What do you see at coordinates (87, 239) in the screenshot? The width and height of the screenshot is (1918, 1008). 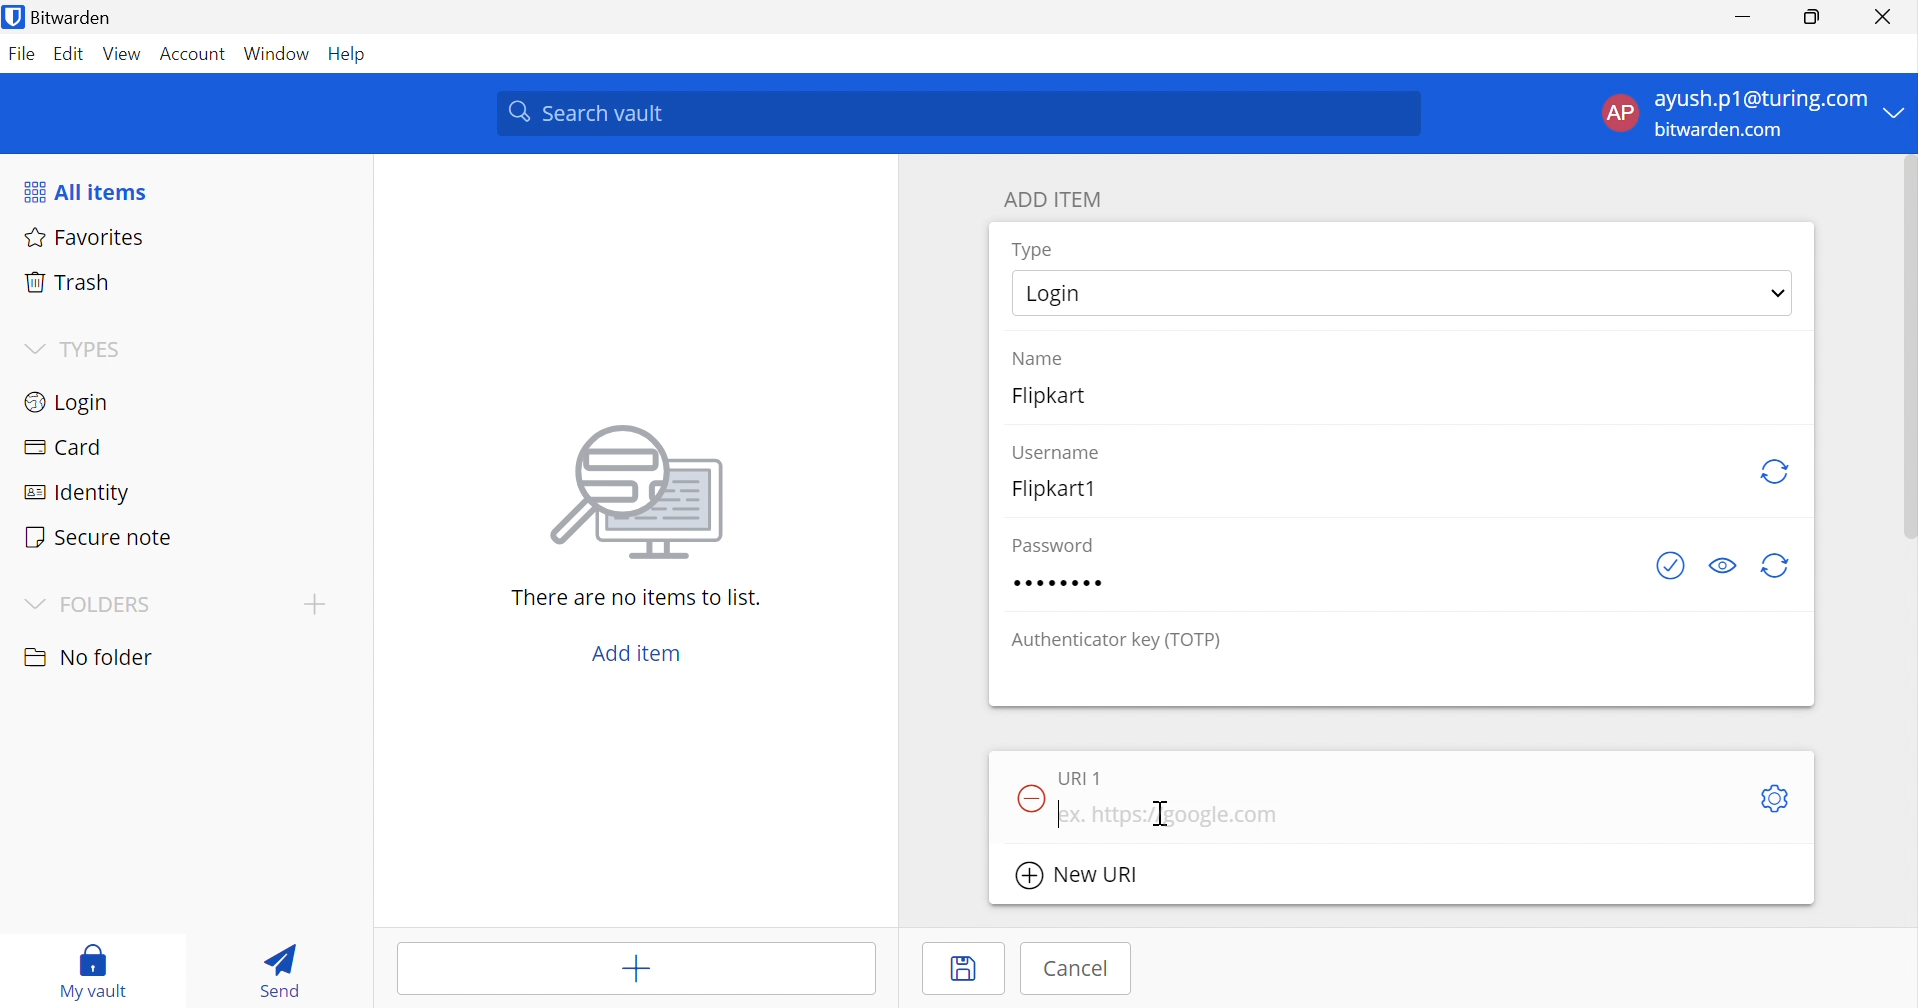 I see `Favorites` at bounding box center [87, 239].